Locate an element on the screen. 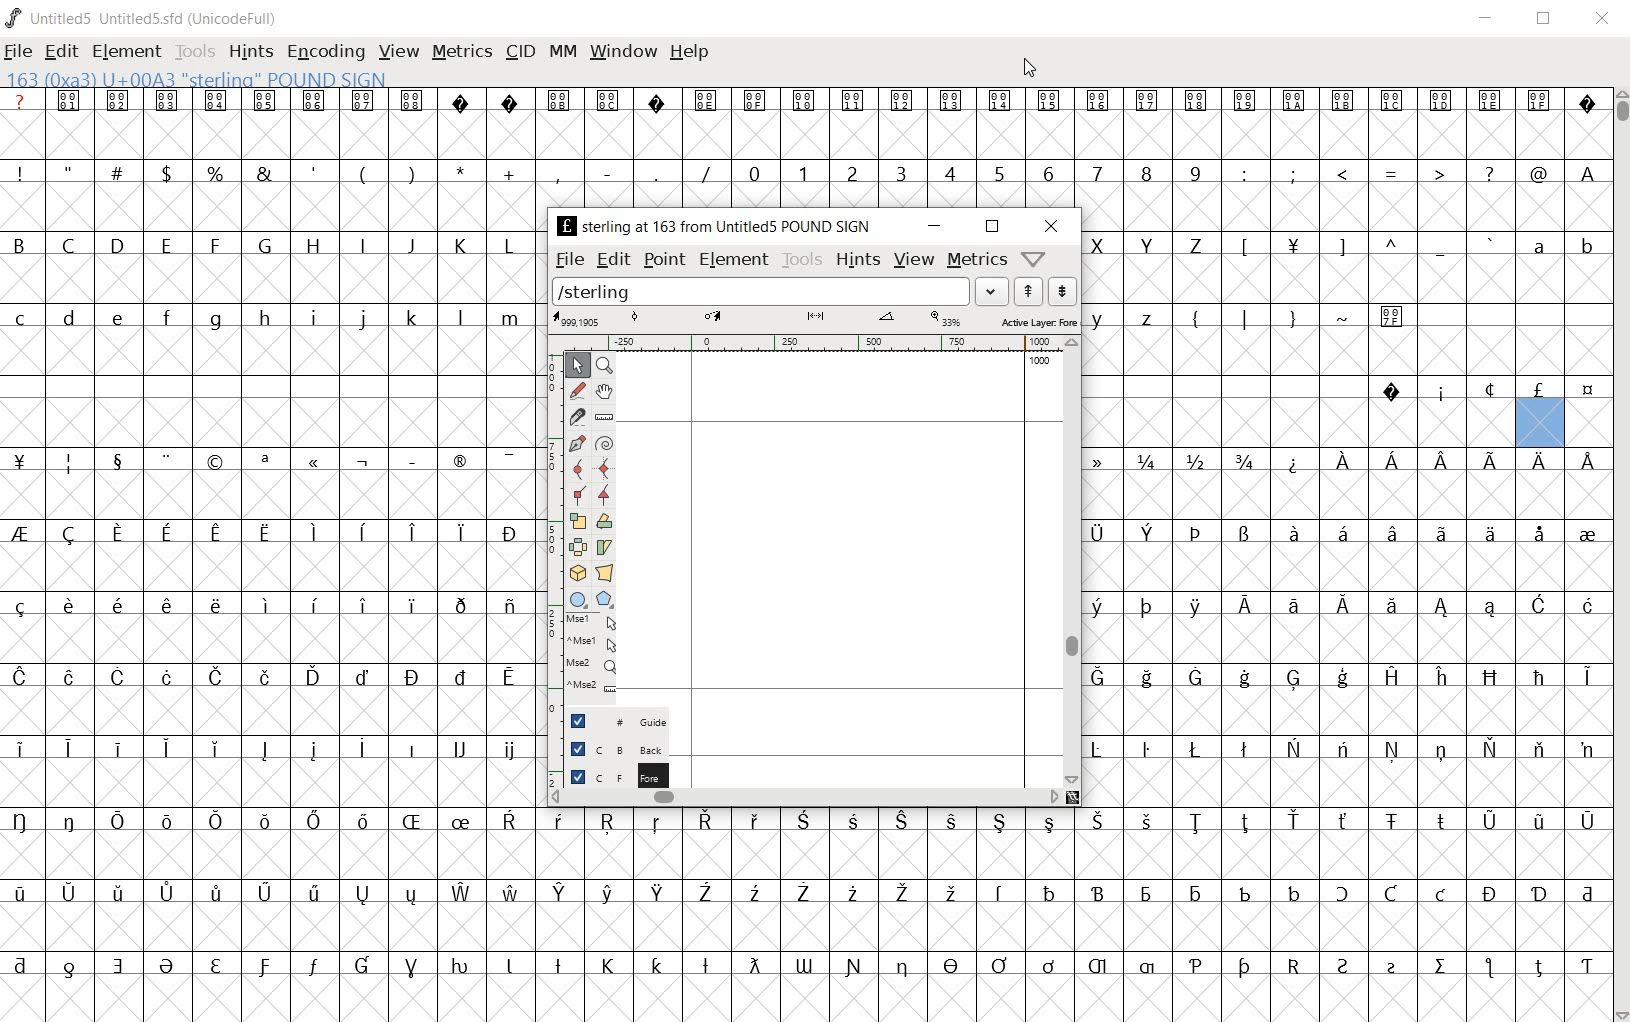  minimize is located at coordinates (1490, 20).